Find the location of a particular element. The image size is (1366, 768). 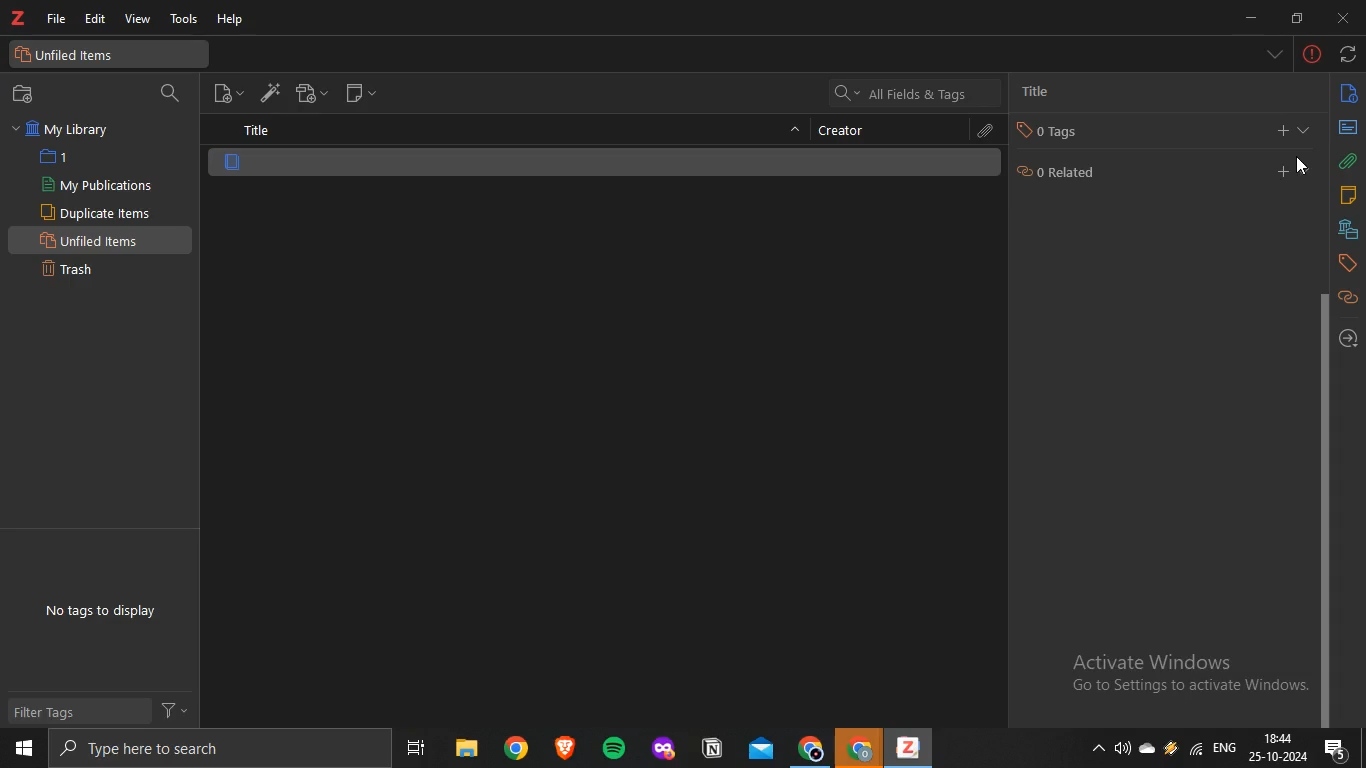

new note is located at coordinates (365, 93).